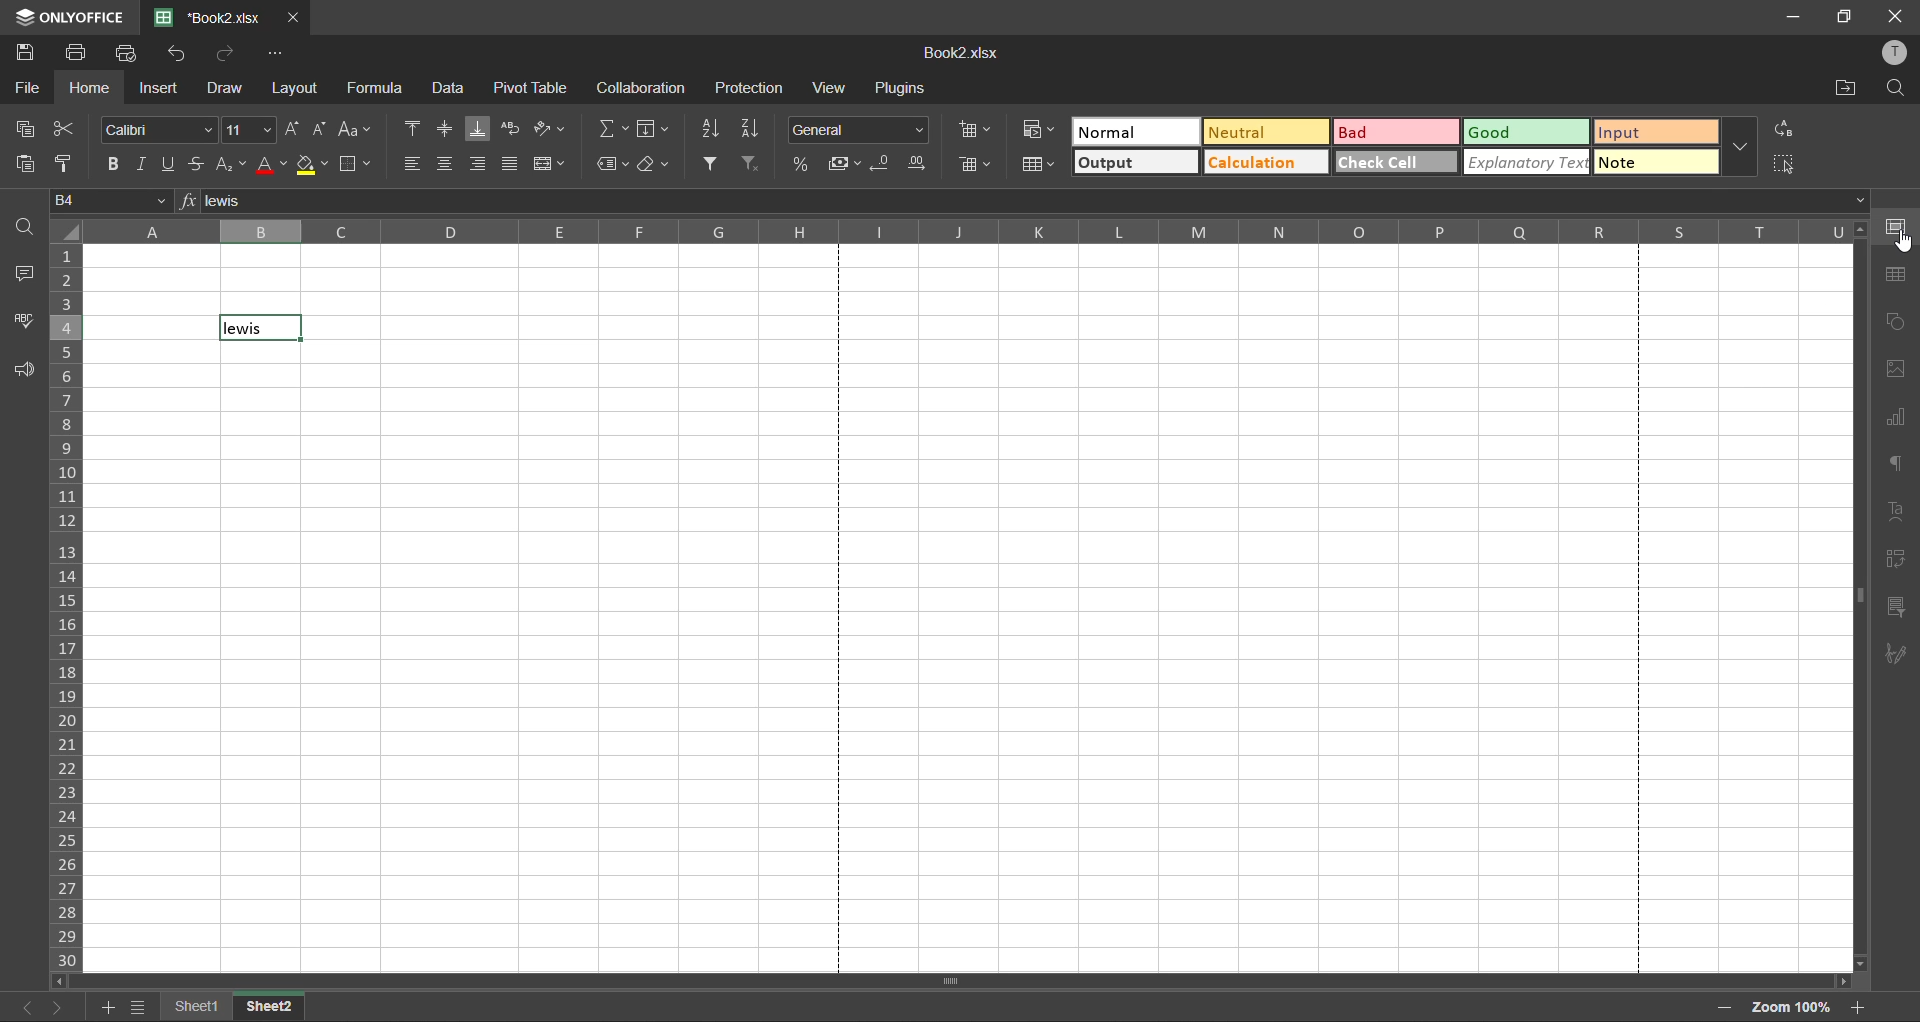 The height and width of the screenshot is (1022, 1920). Describe the element at coordinates (1038, 202) in the screenshot. I see `formula bar` at that location.